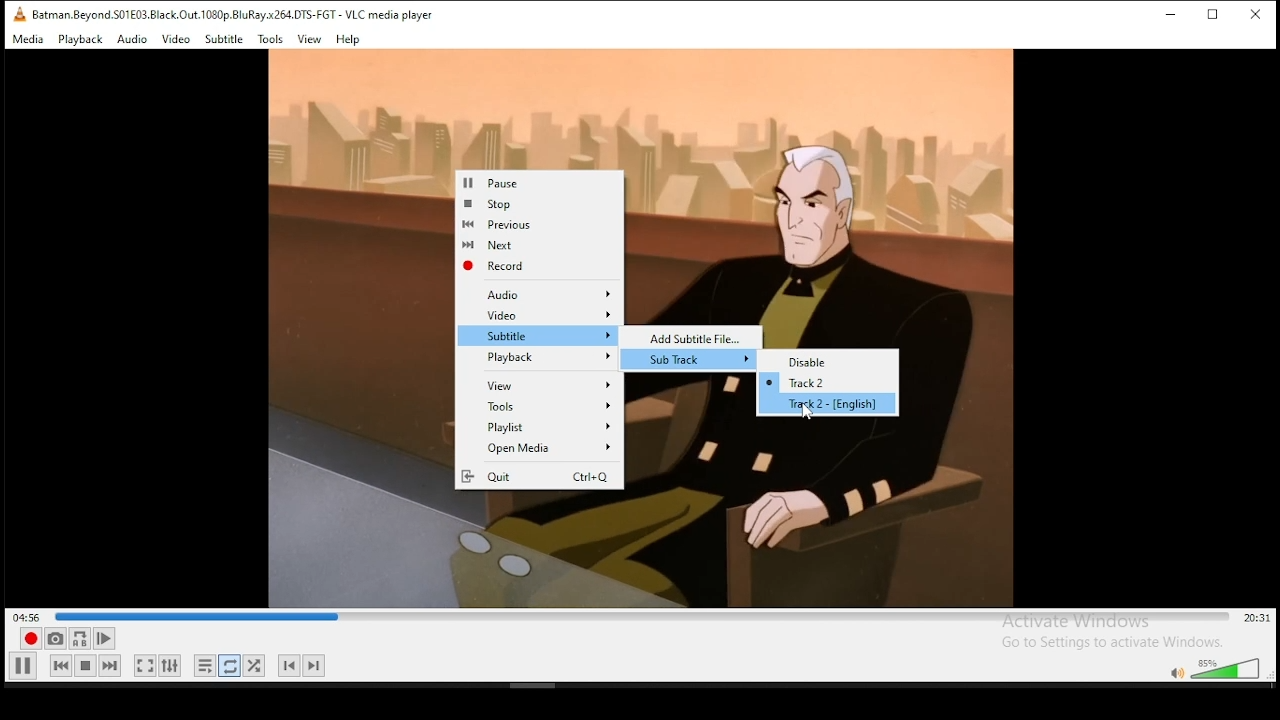 The image size is (1280, 720). Describe the element at coordinates (55, 638) in the screenshot. I see `Capture Screenshot ` at that location.